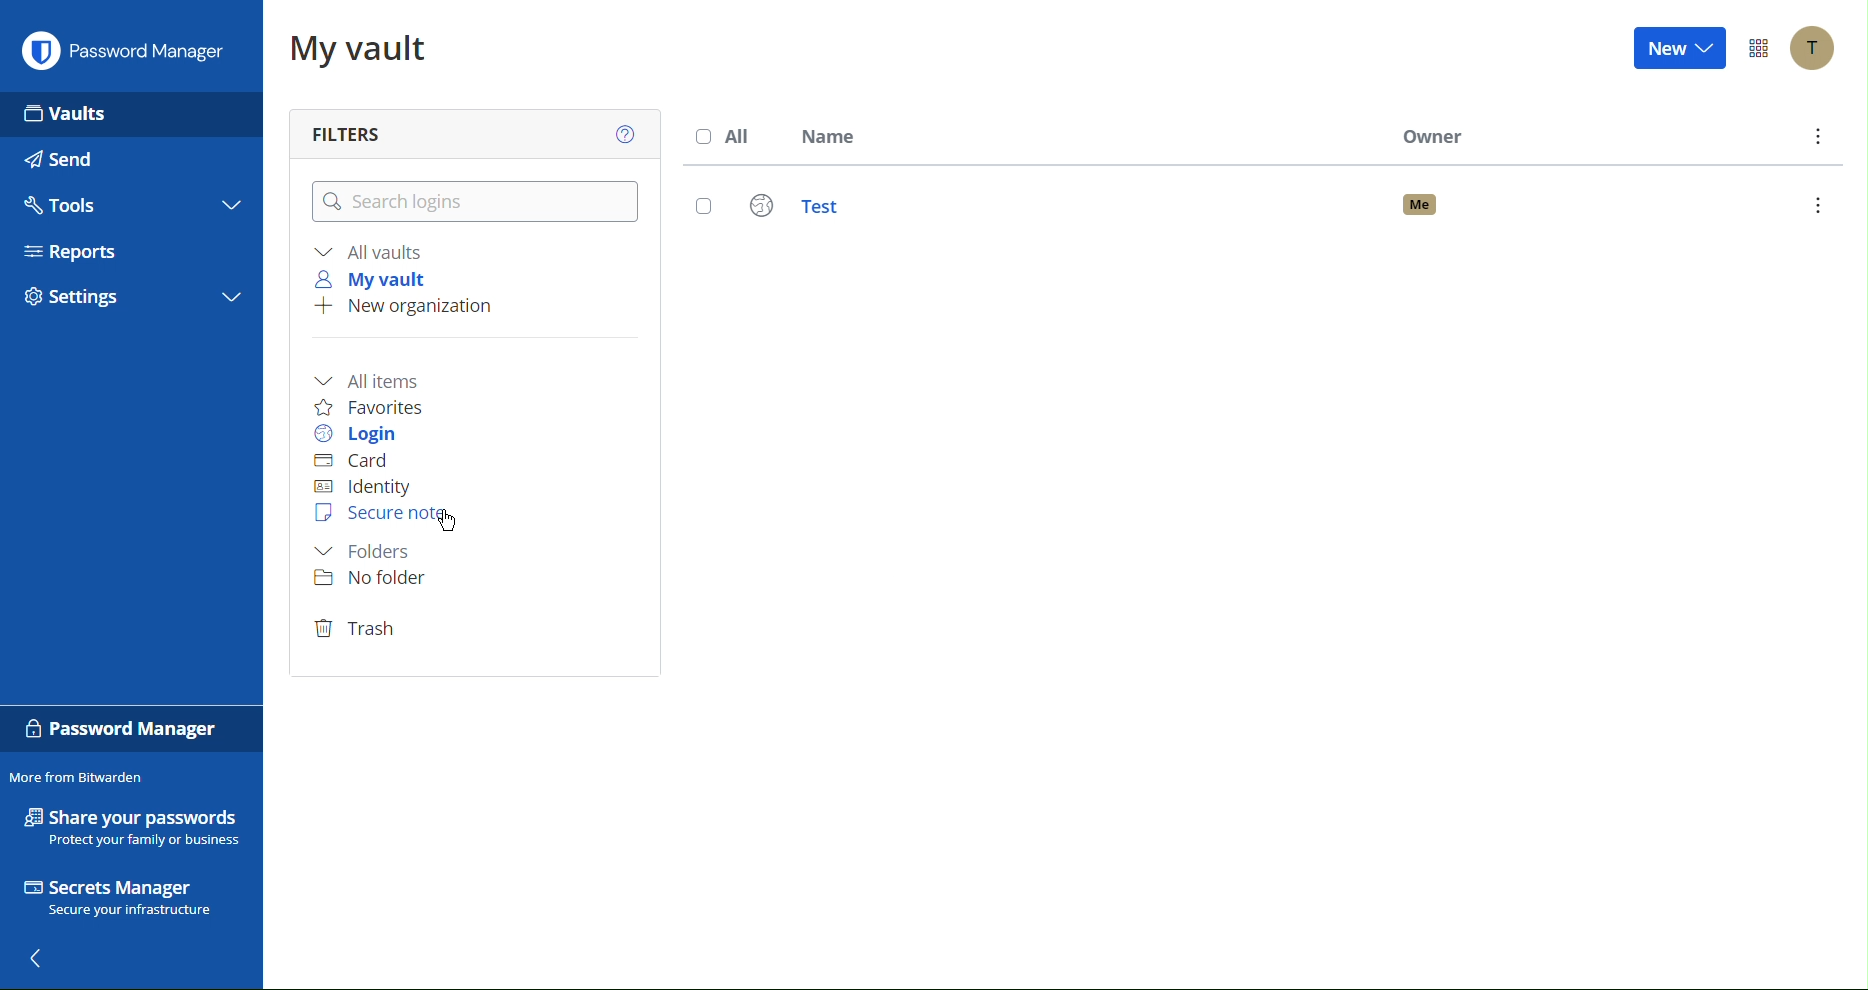 This screenshot has height=990, width=1868. Describe the element at coordinates (68, 112) in the screenshot. I see `Vaults` at that location.